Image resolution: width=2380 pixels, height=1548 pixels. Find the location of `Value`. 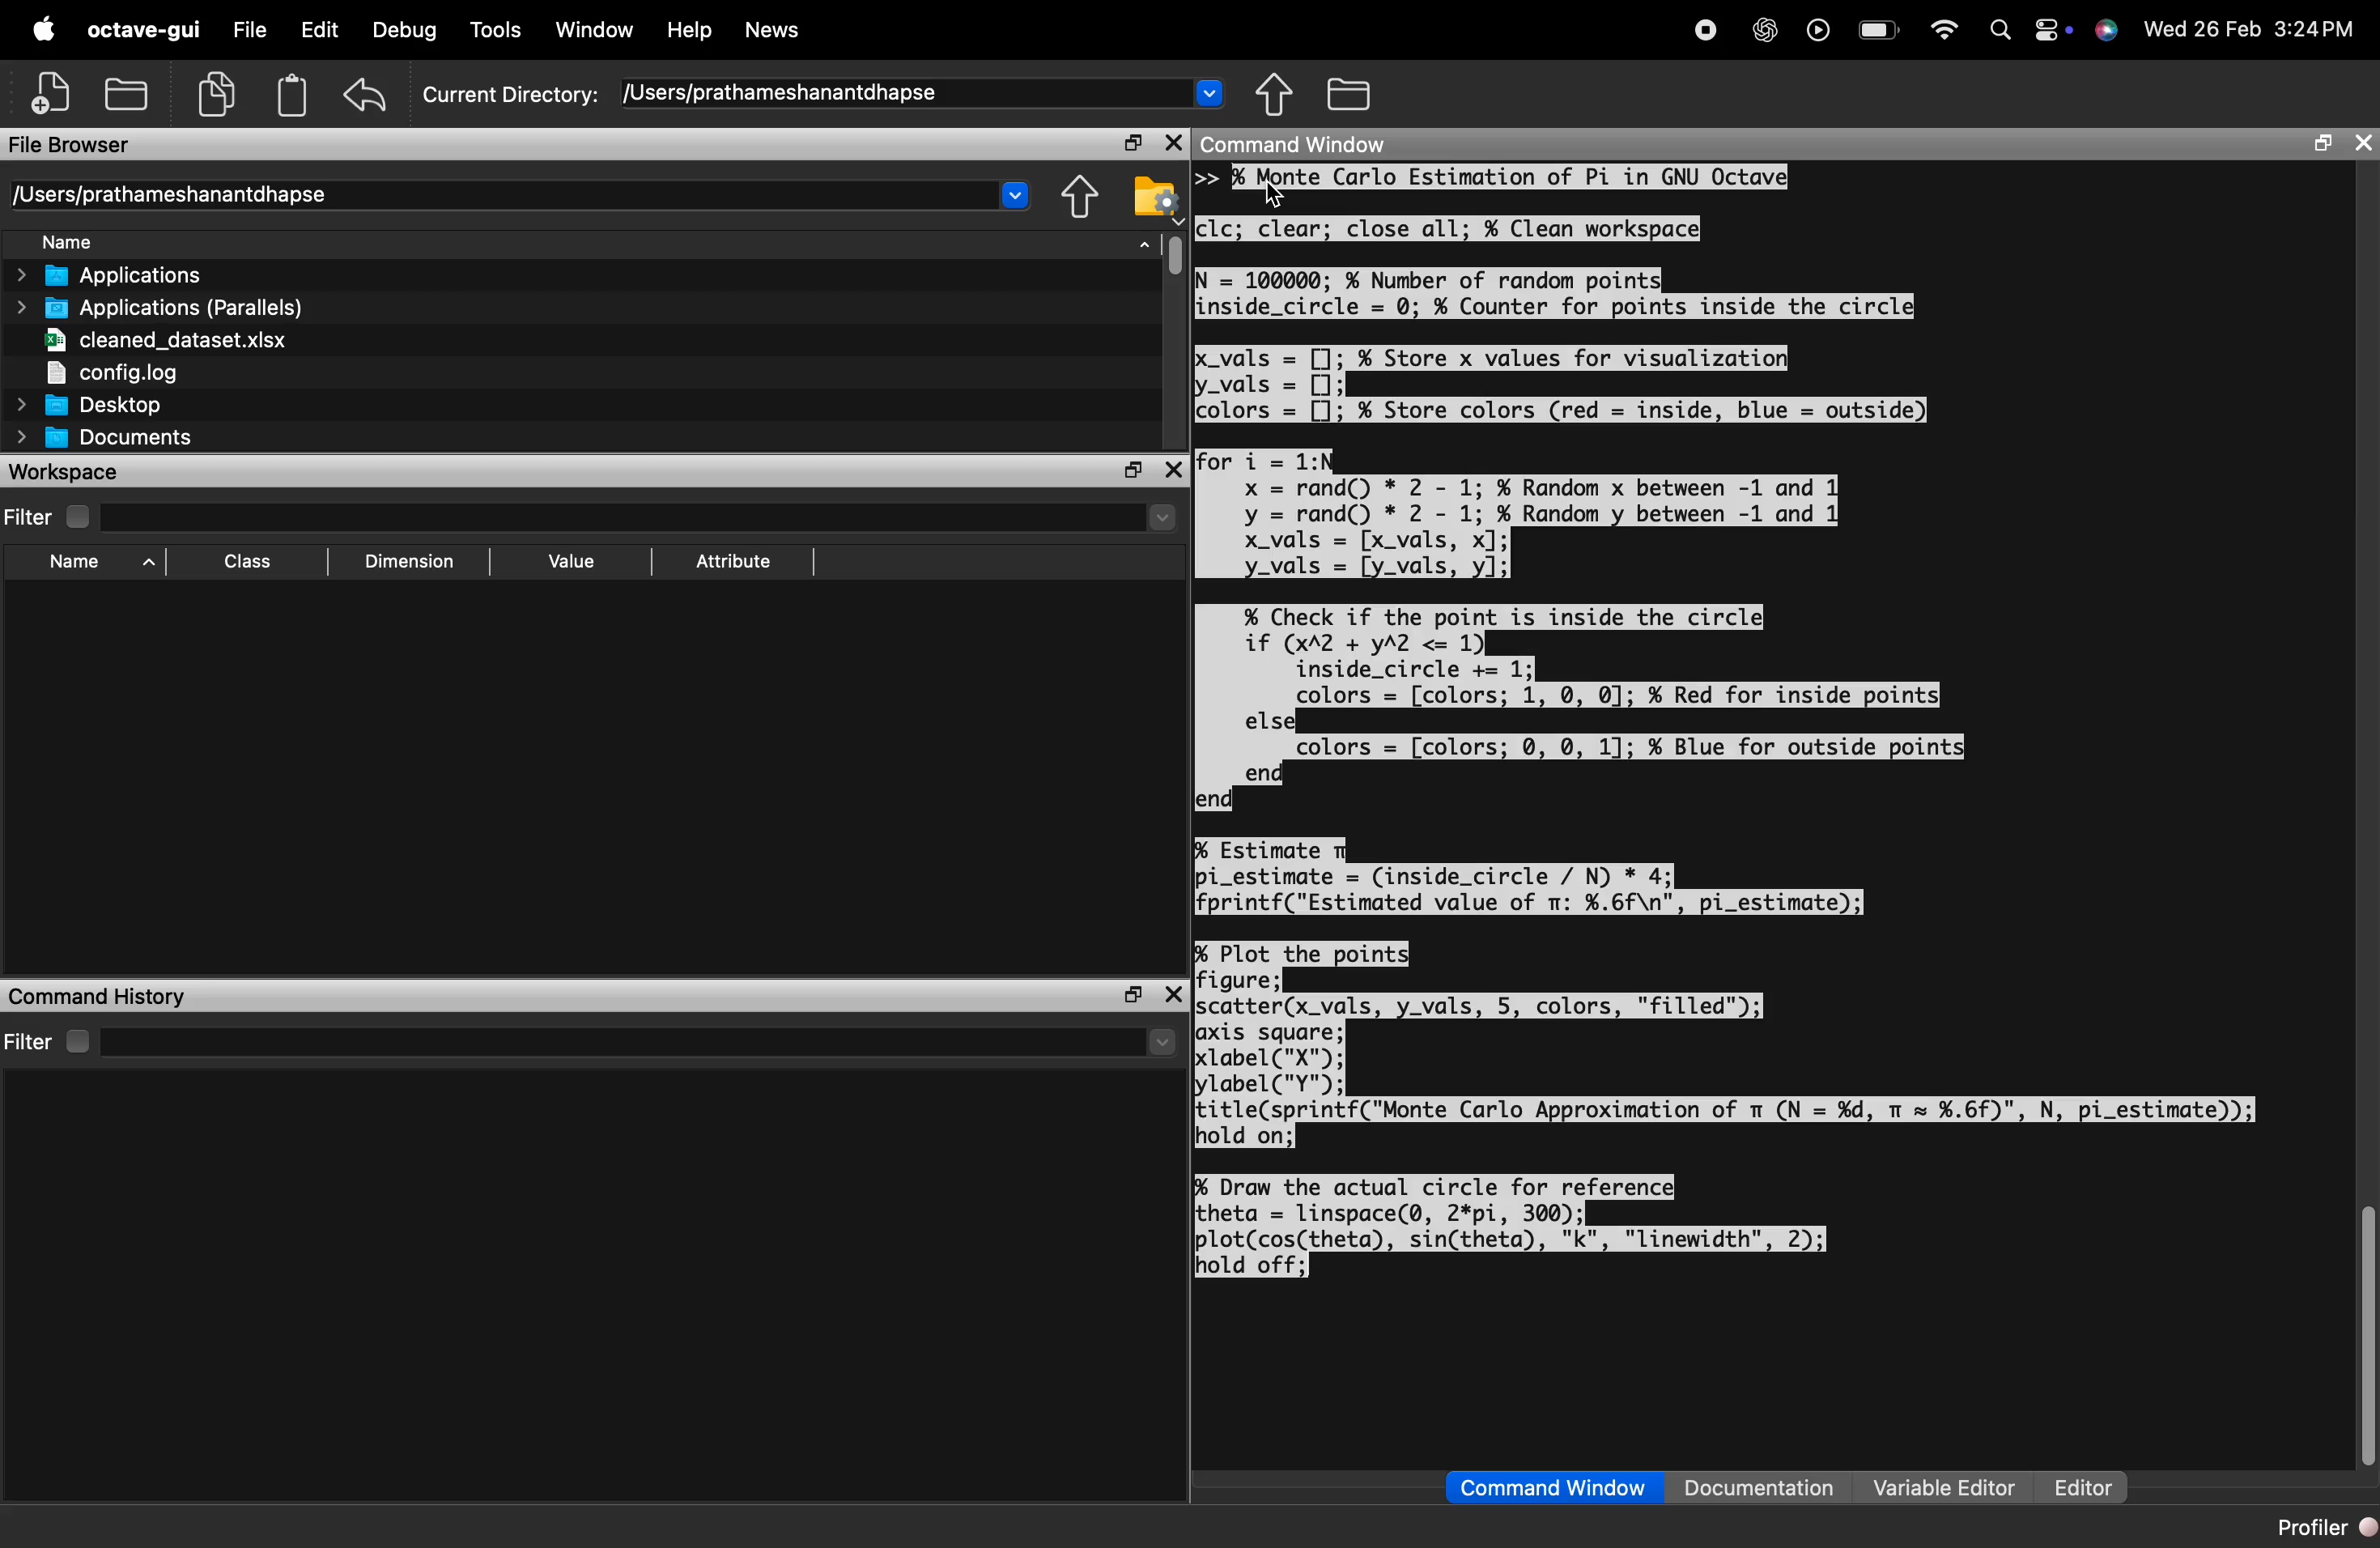

Value is located at coordinates (569, 559).